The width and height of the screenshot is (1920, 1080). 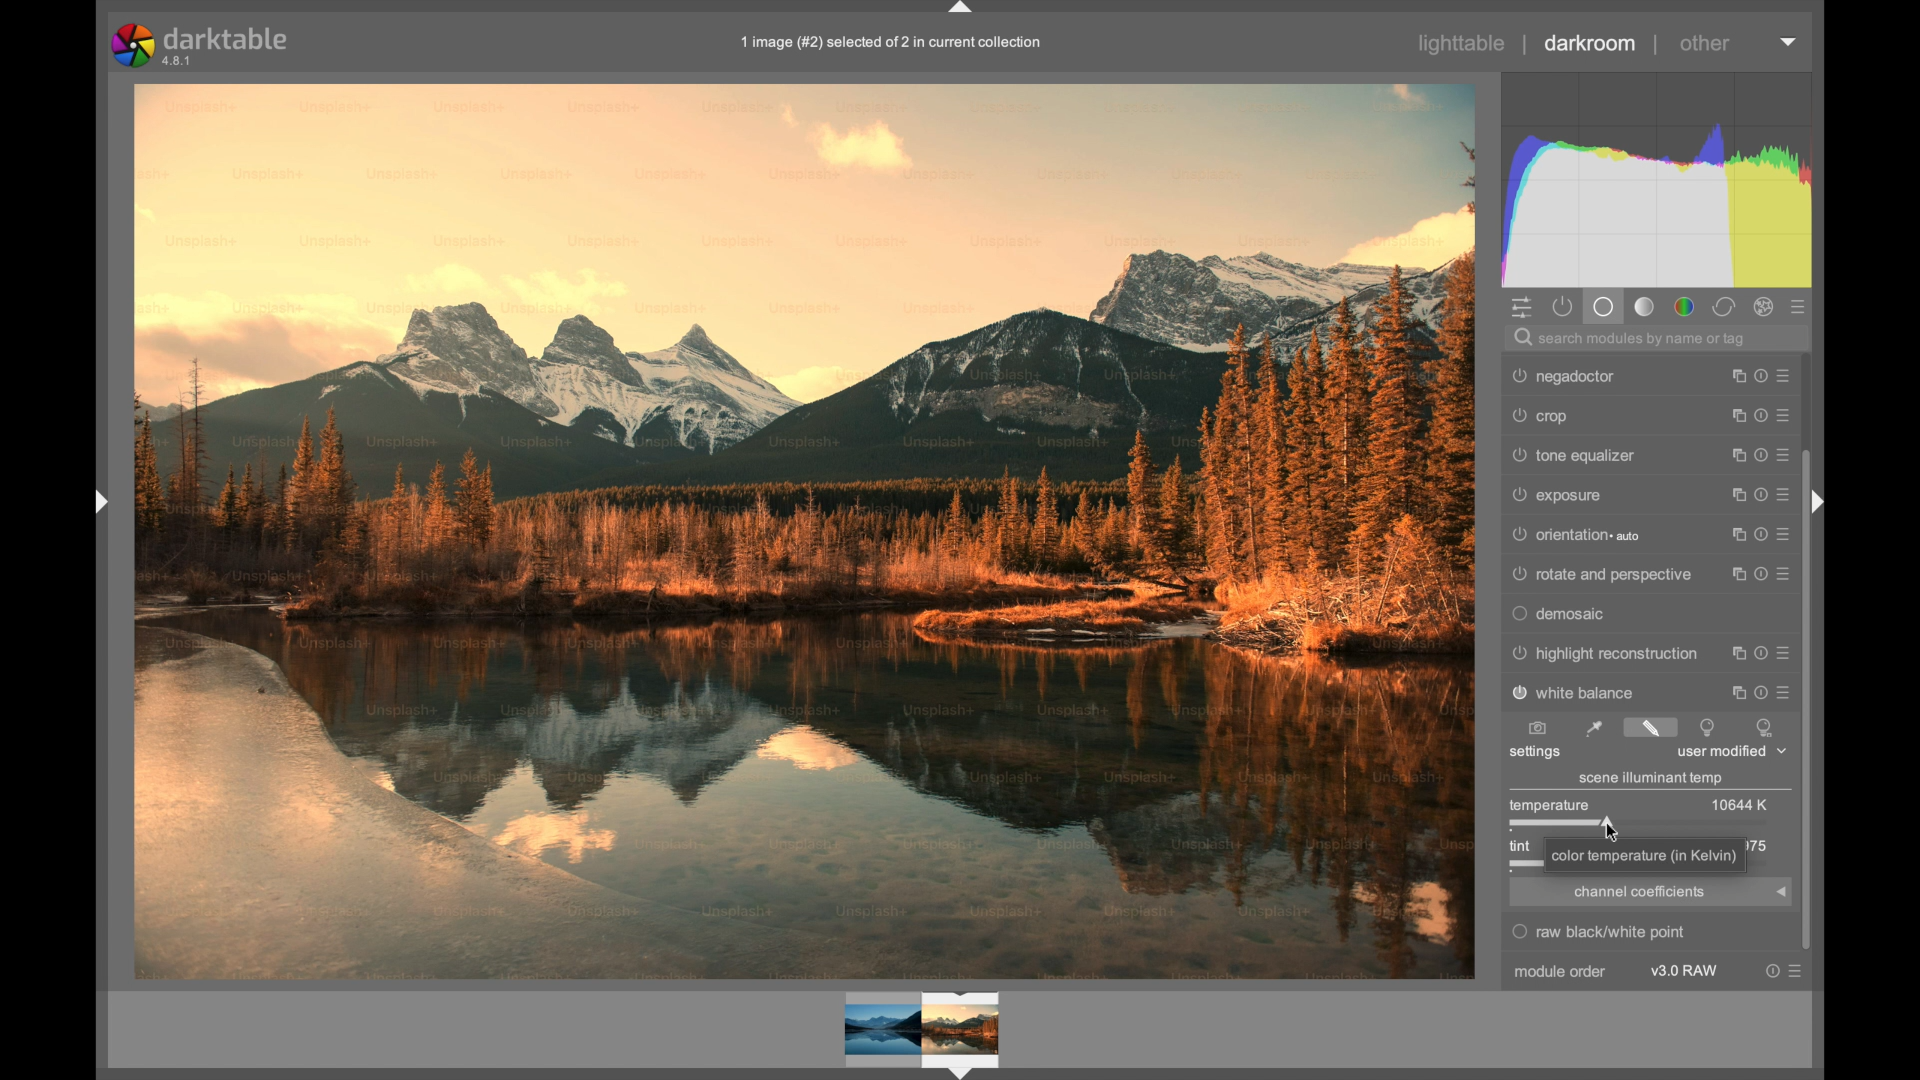 What do you see at coordinates (1772, 971) in the screenshot?
I see `reset parameter` at bounding box center [1772, 971].